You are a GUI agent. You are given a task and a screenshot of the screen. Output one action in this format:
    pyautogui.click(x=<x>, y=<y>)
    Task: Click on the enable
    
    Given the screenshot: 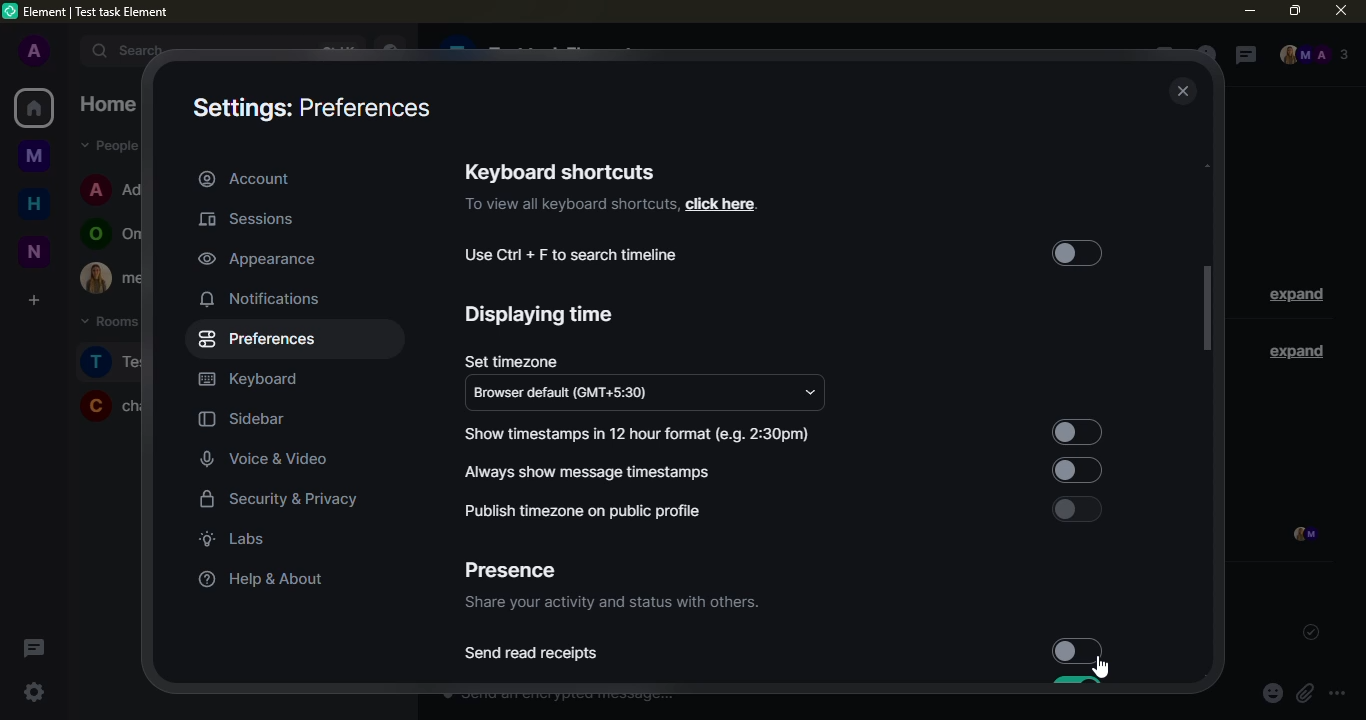 What is the action you would take?
    pyautogui.click(x=1076, y=509)
    